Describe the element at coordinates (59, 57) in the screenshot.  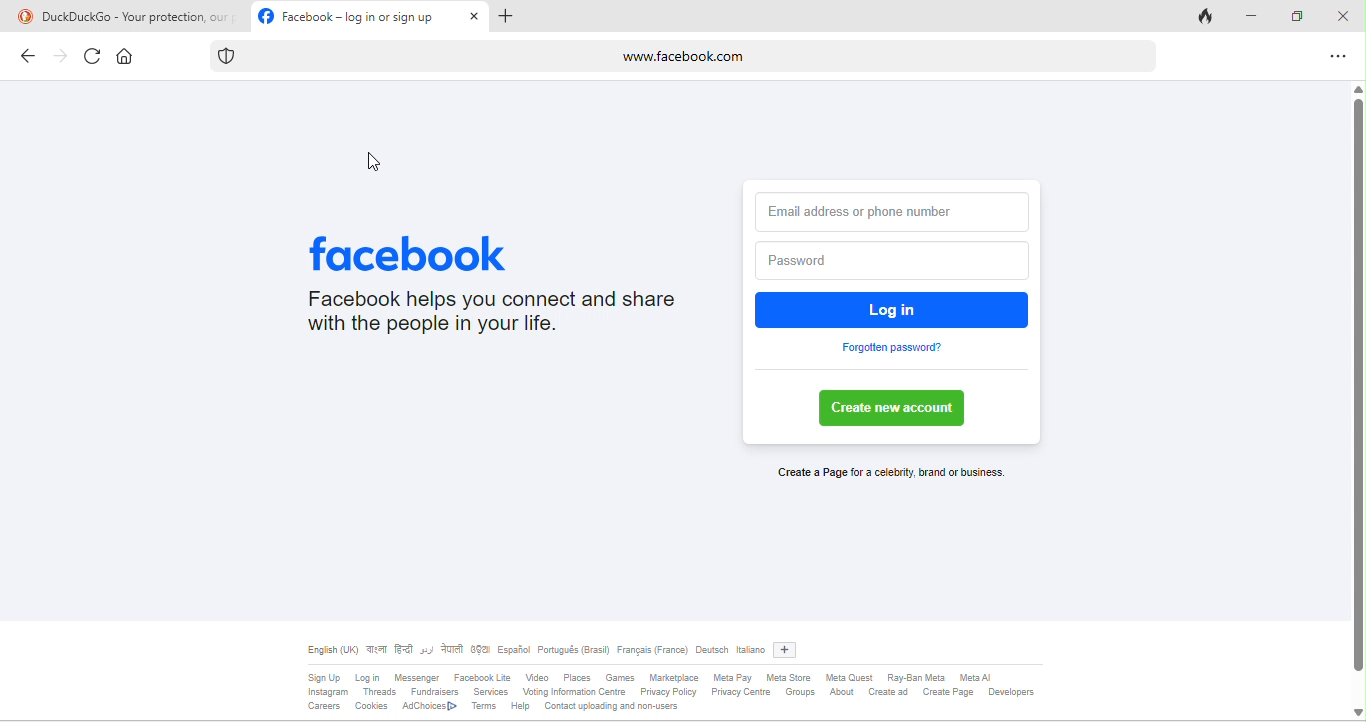
I see `forward` at that location.